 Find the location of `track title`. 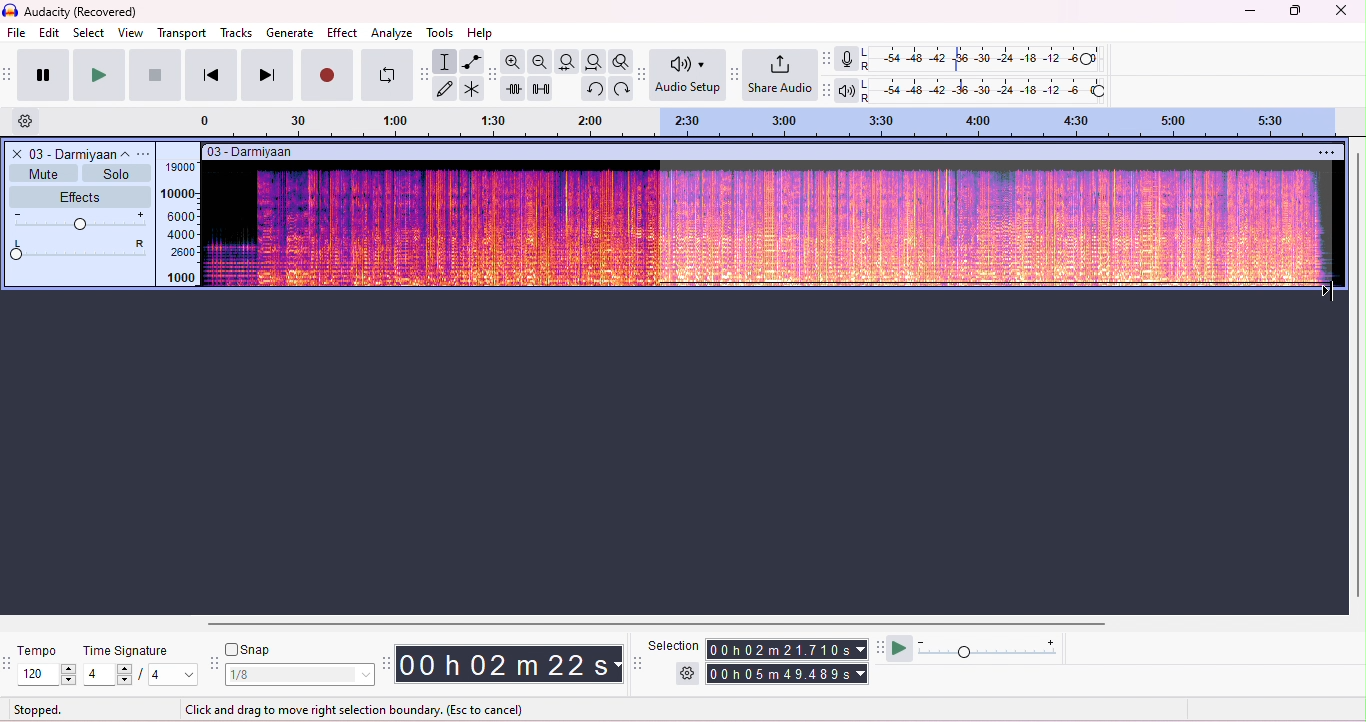

track title is located at coordinates (252, 151).